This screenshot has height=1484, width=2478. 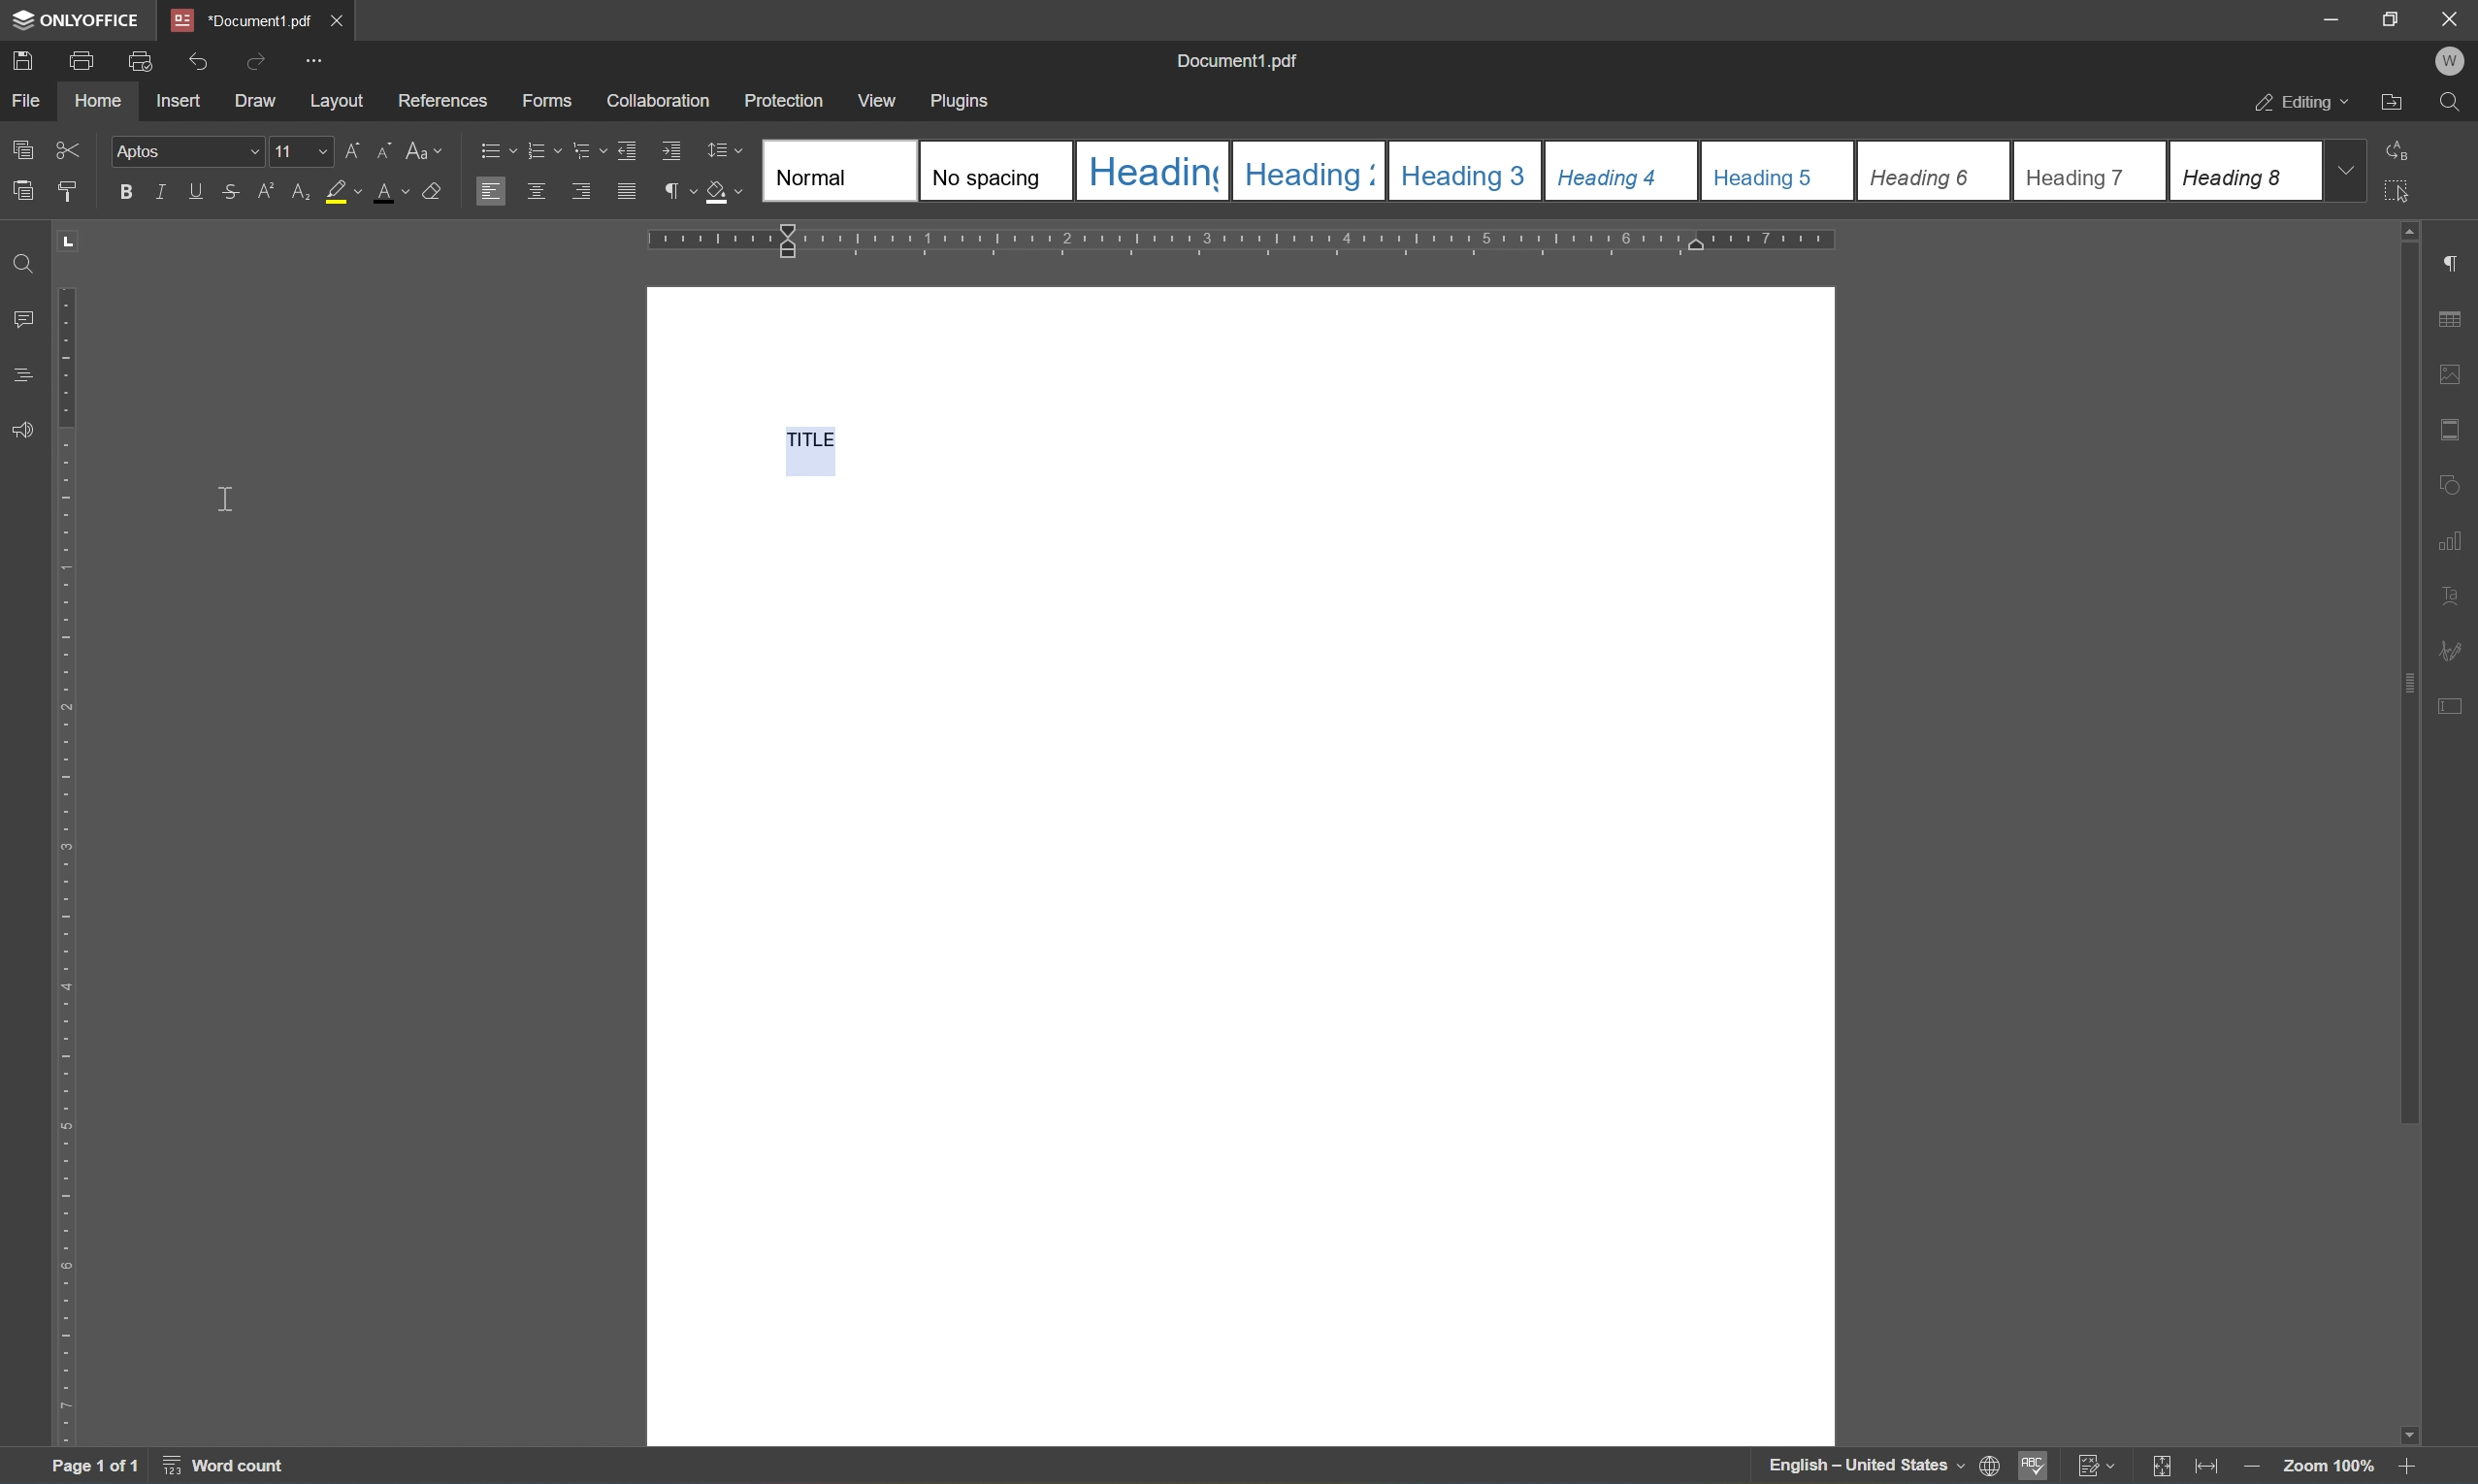 I want to click on numbering, so click(x=544, y=151).